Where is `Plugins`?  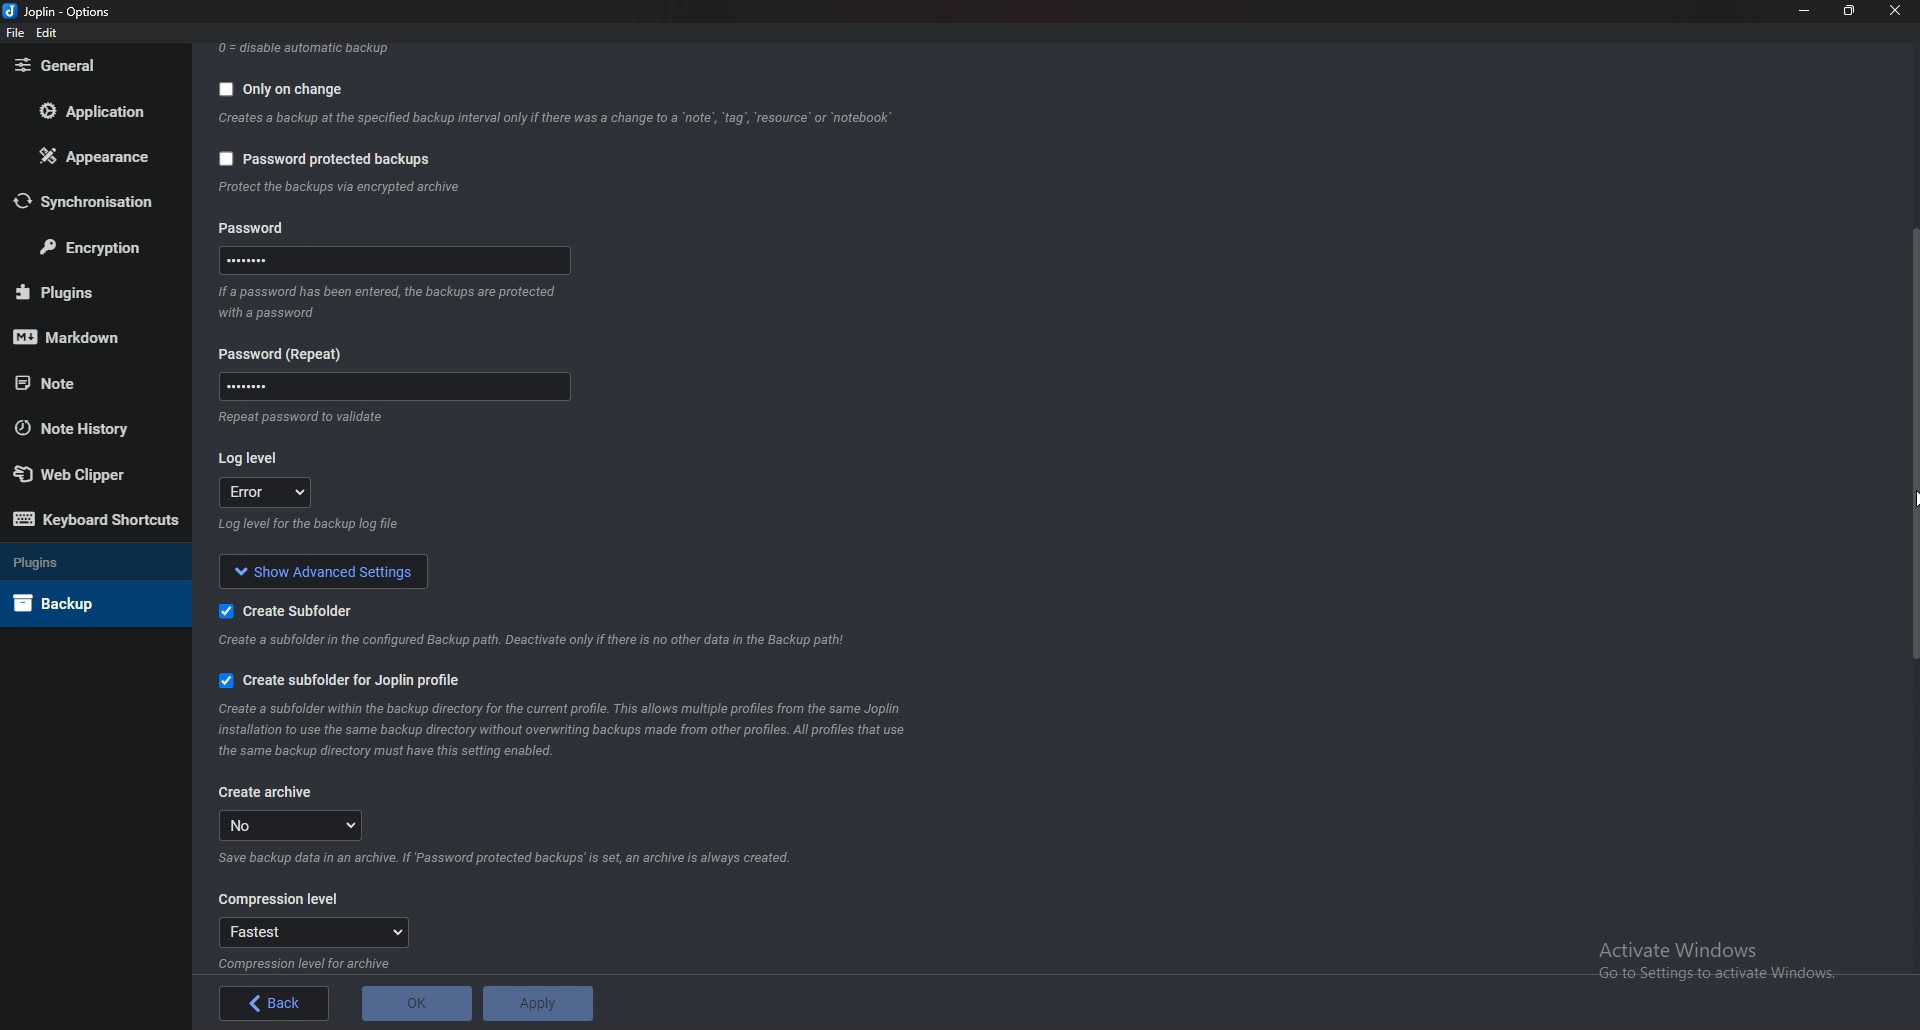 Plugins is located at coordinates (86, 292).